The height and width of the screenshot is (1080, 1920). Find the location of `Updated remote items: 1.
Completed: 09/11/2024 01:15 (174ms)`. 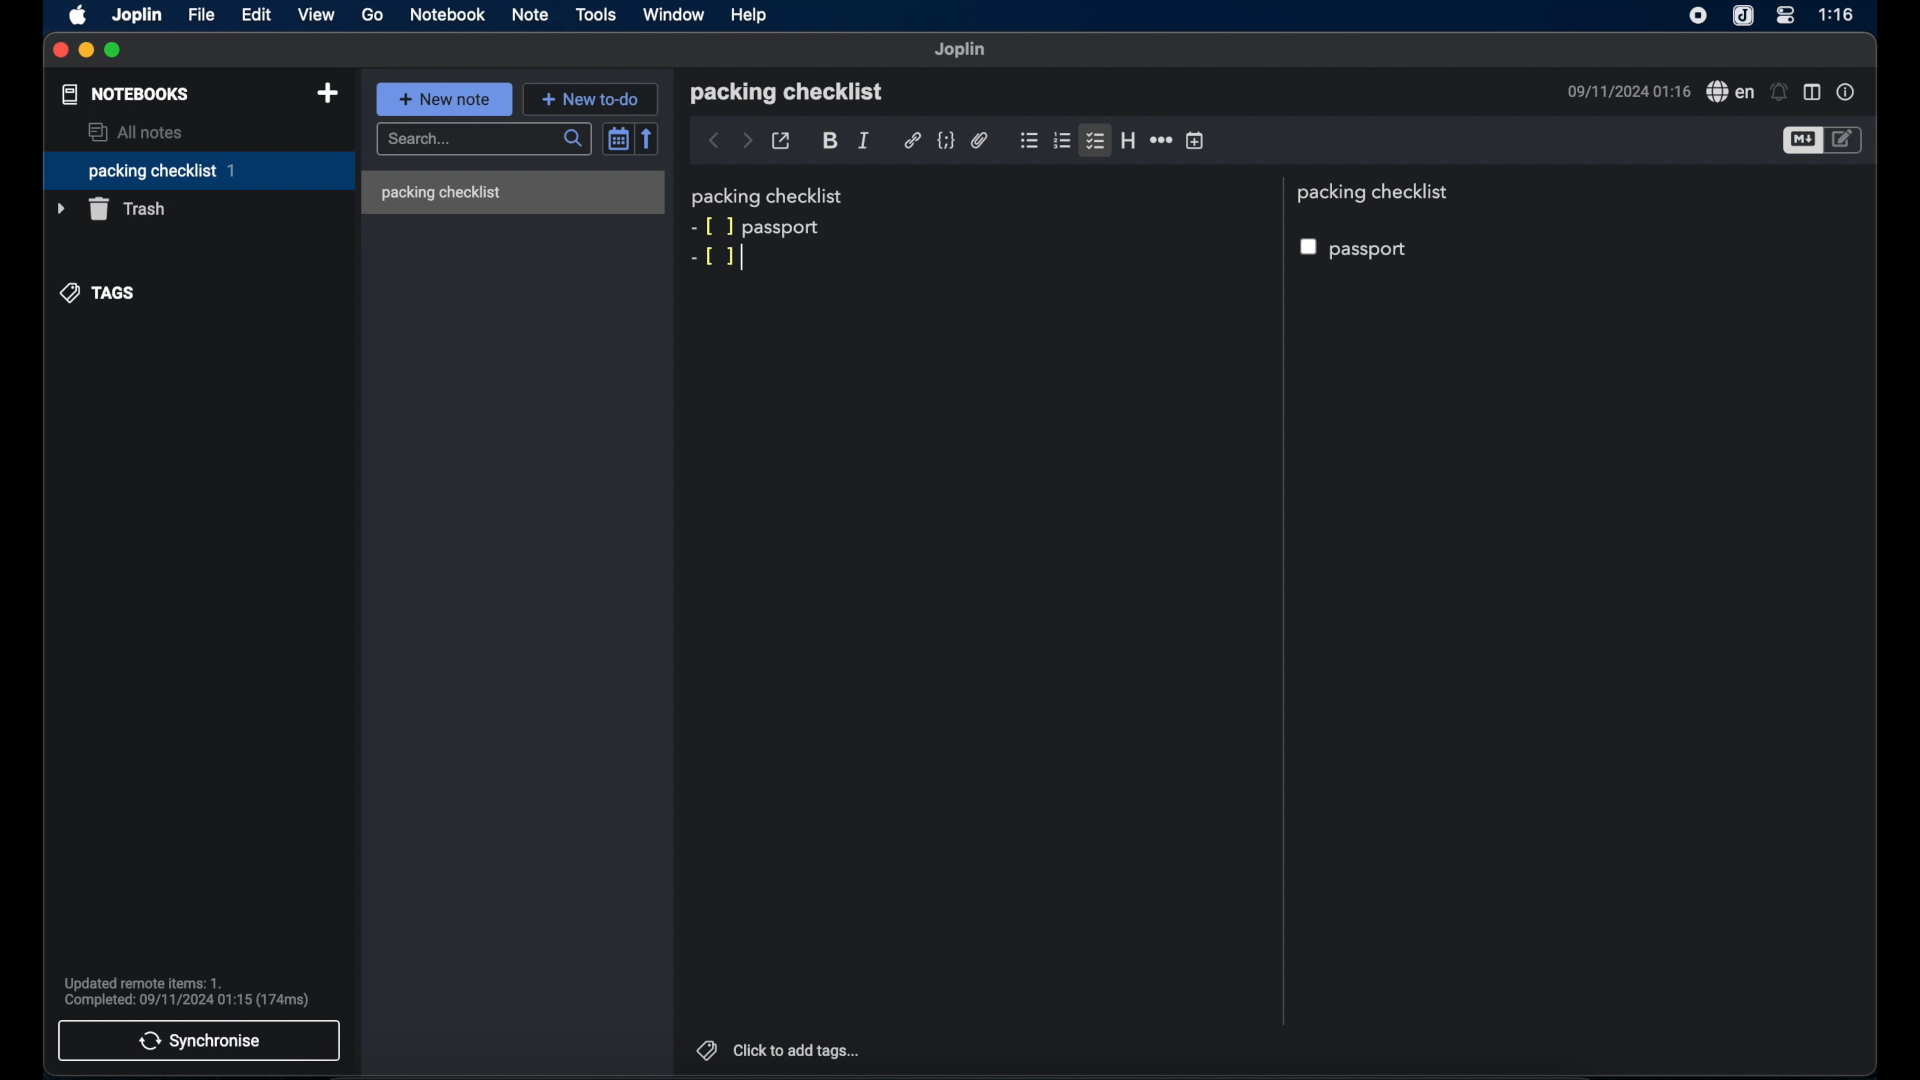

Updated remote items: 1.
Completed: 09/11/2024 01:15 (174ms) is located at coordinates (189, 990).